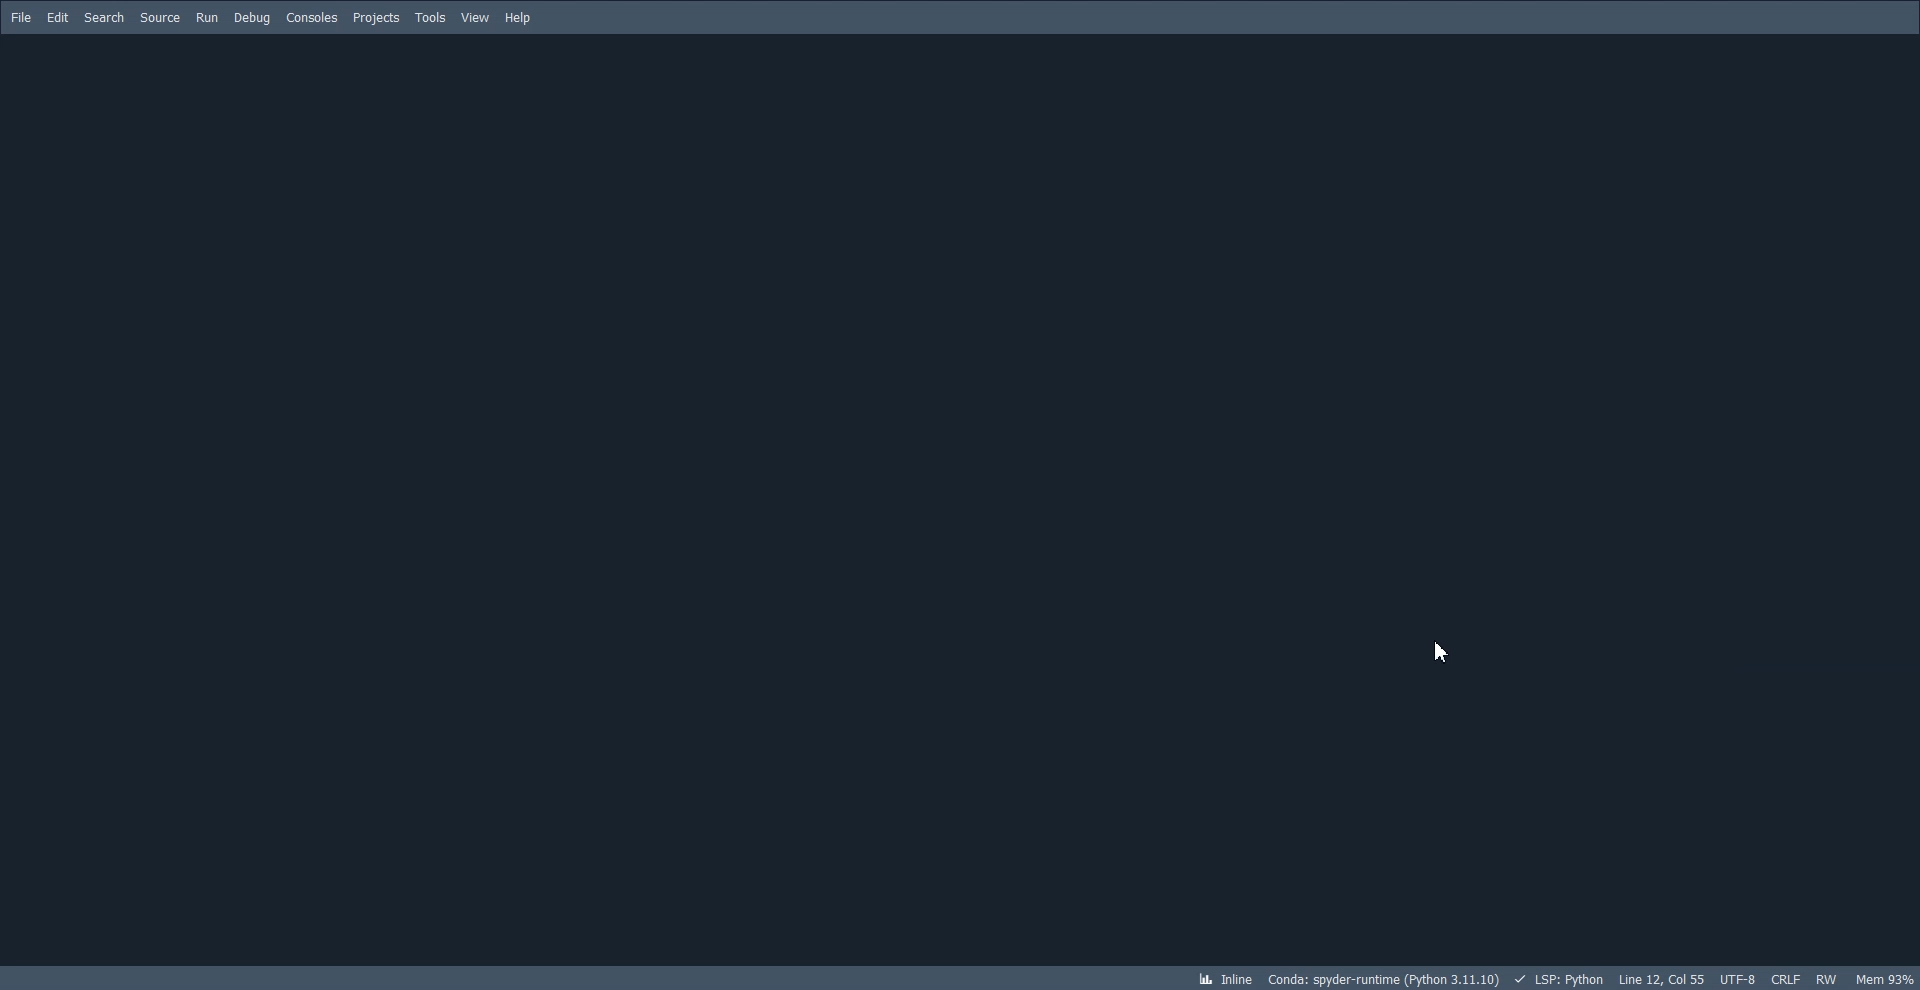 This screenshot has width=1920, height=990. What do you see at coordinates (431, 17) in the screenshot?
I see `Tools` at bounding box center [431, 17].